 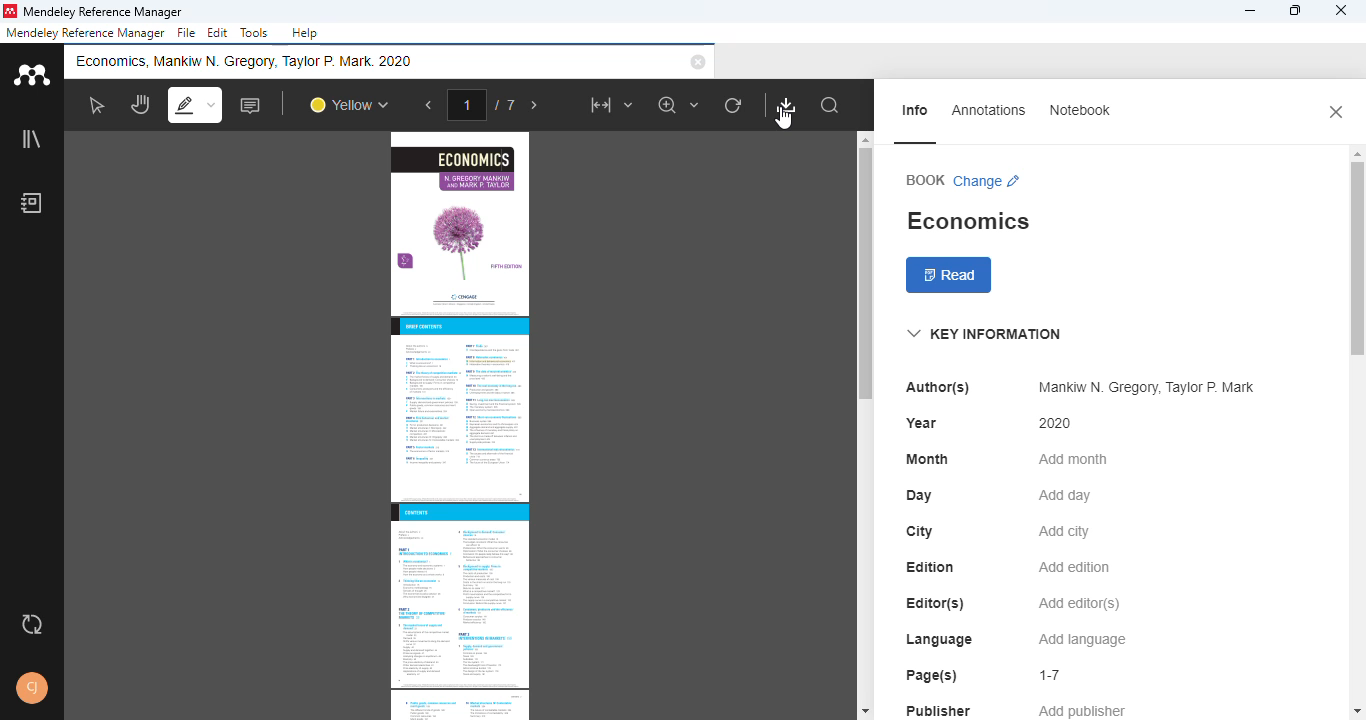 I want to click on close, so click(x=1342, y=11).